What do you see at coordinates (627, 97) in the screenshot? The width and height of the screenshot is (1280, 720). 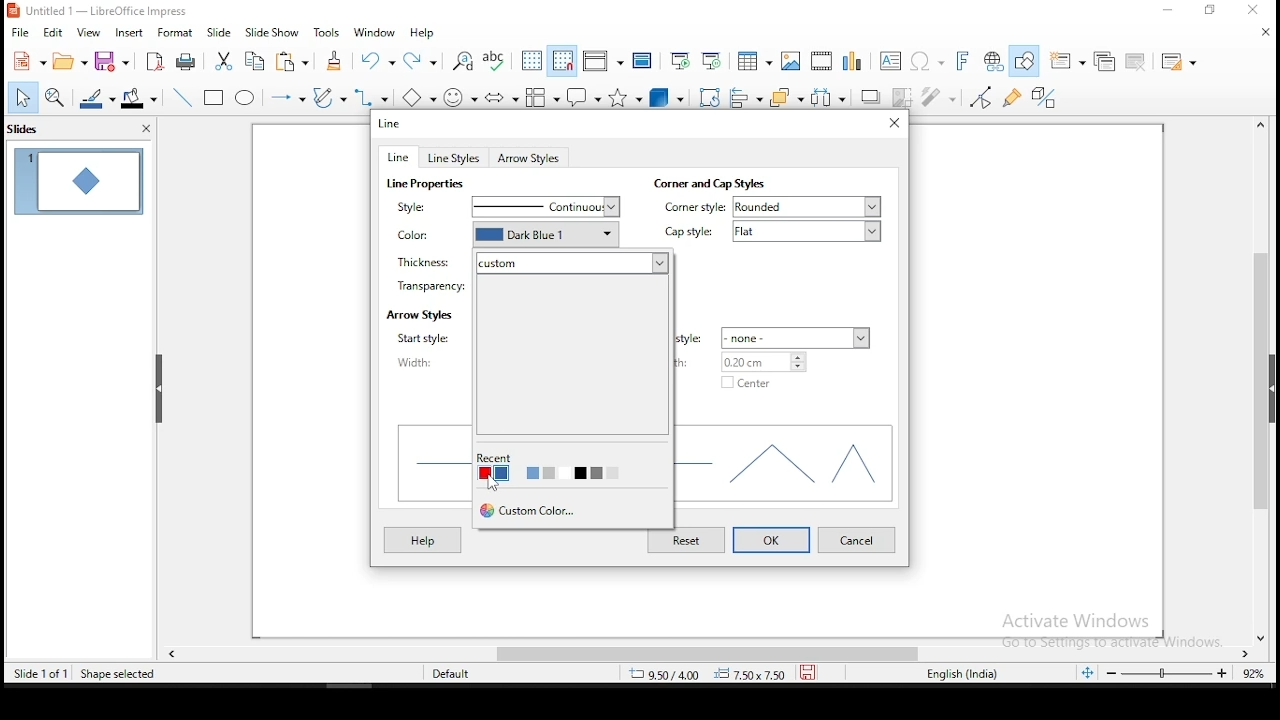 I see `stars and banners` at bounding box center [627, 97].